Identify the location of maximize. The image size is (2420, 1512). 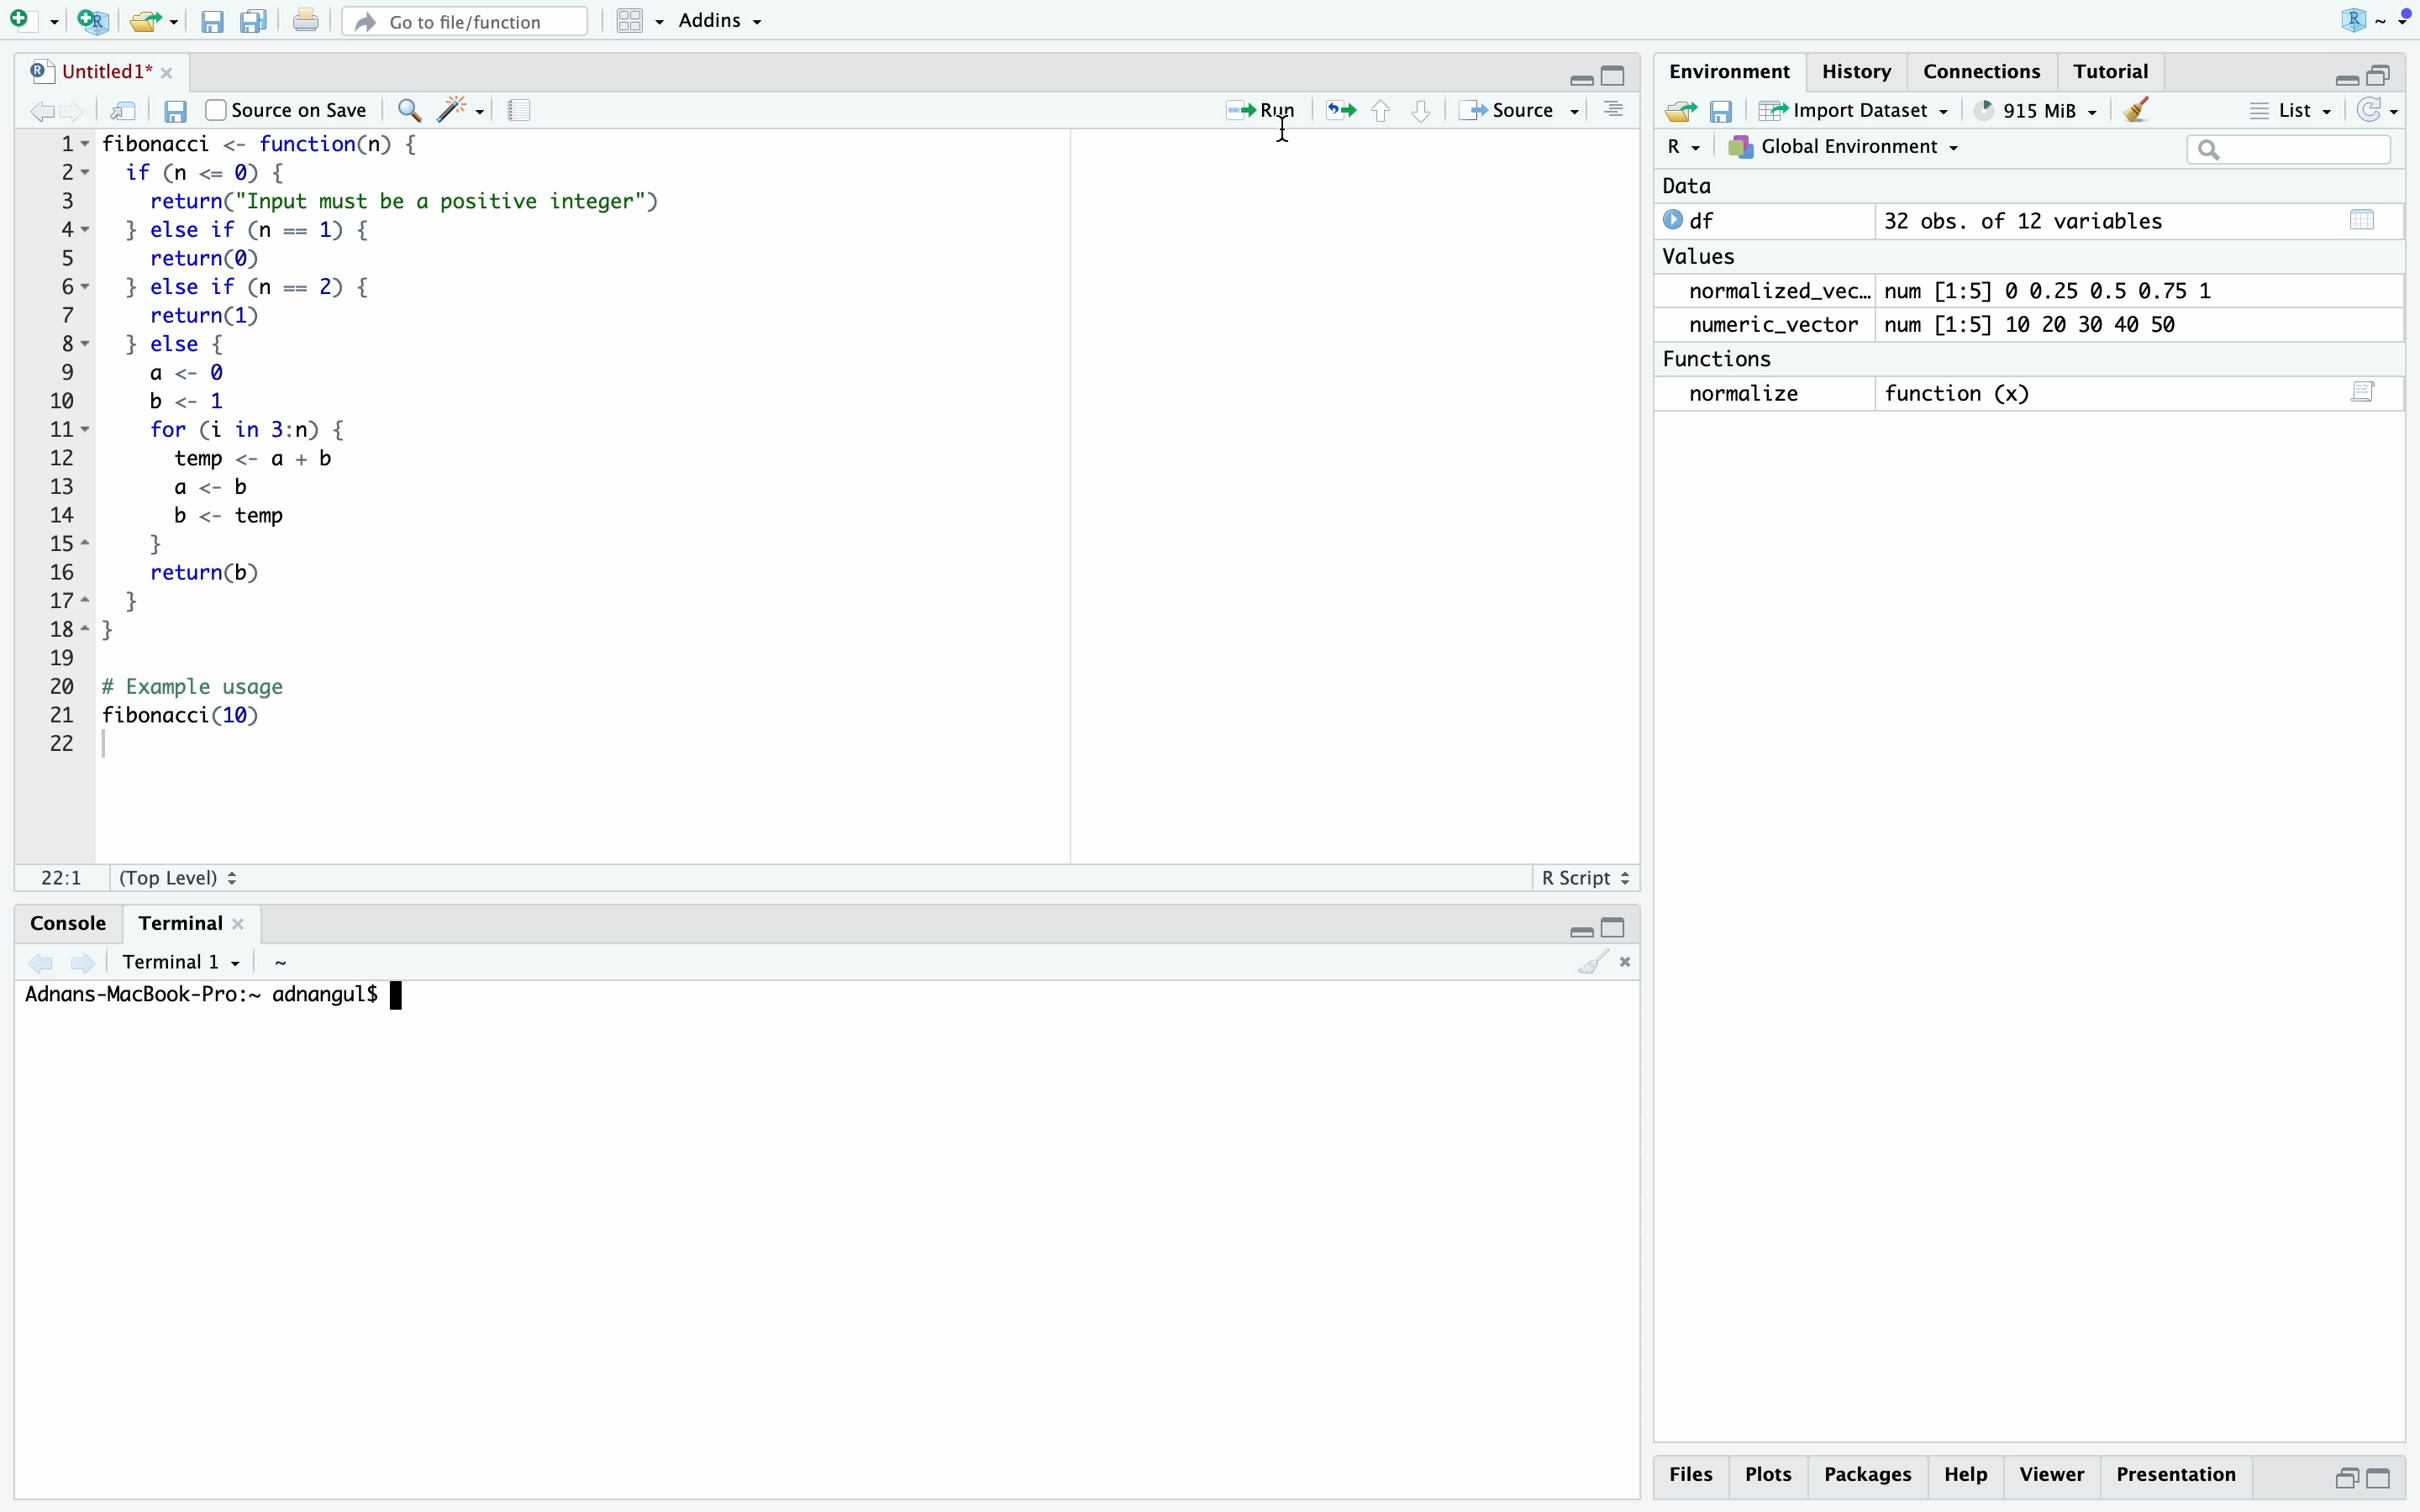
(1623, 66).